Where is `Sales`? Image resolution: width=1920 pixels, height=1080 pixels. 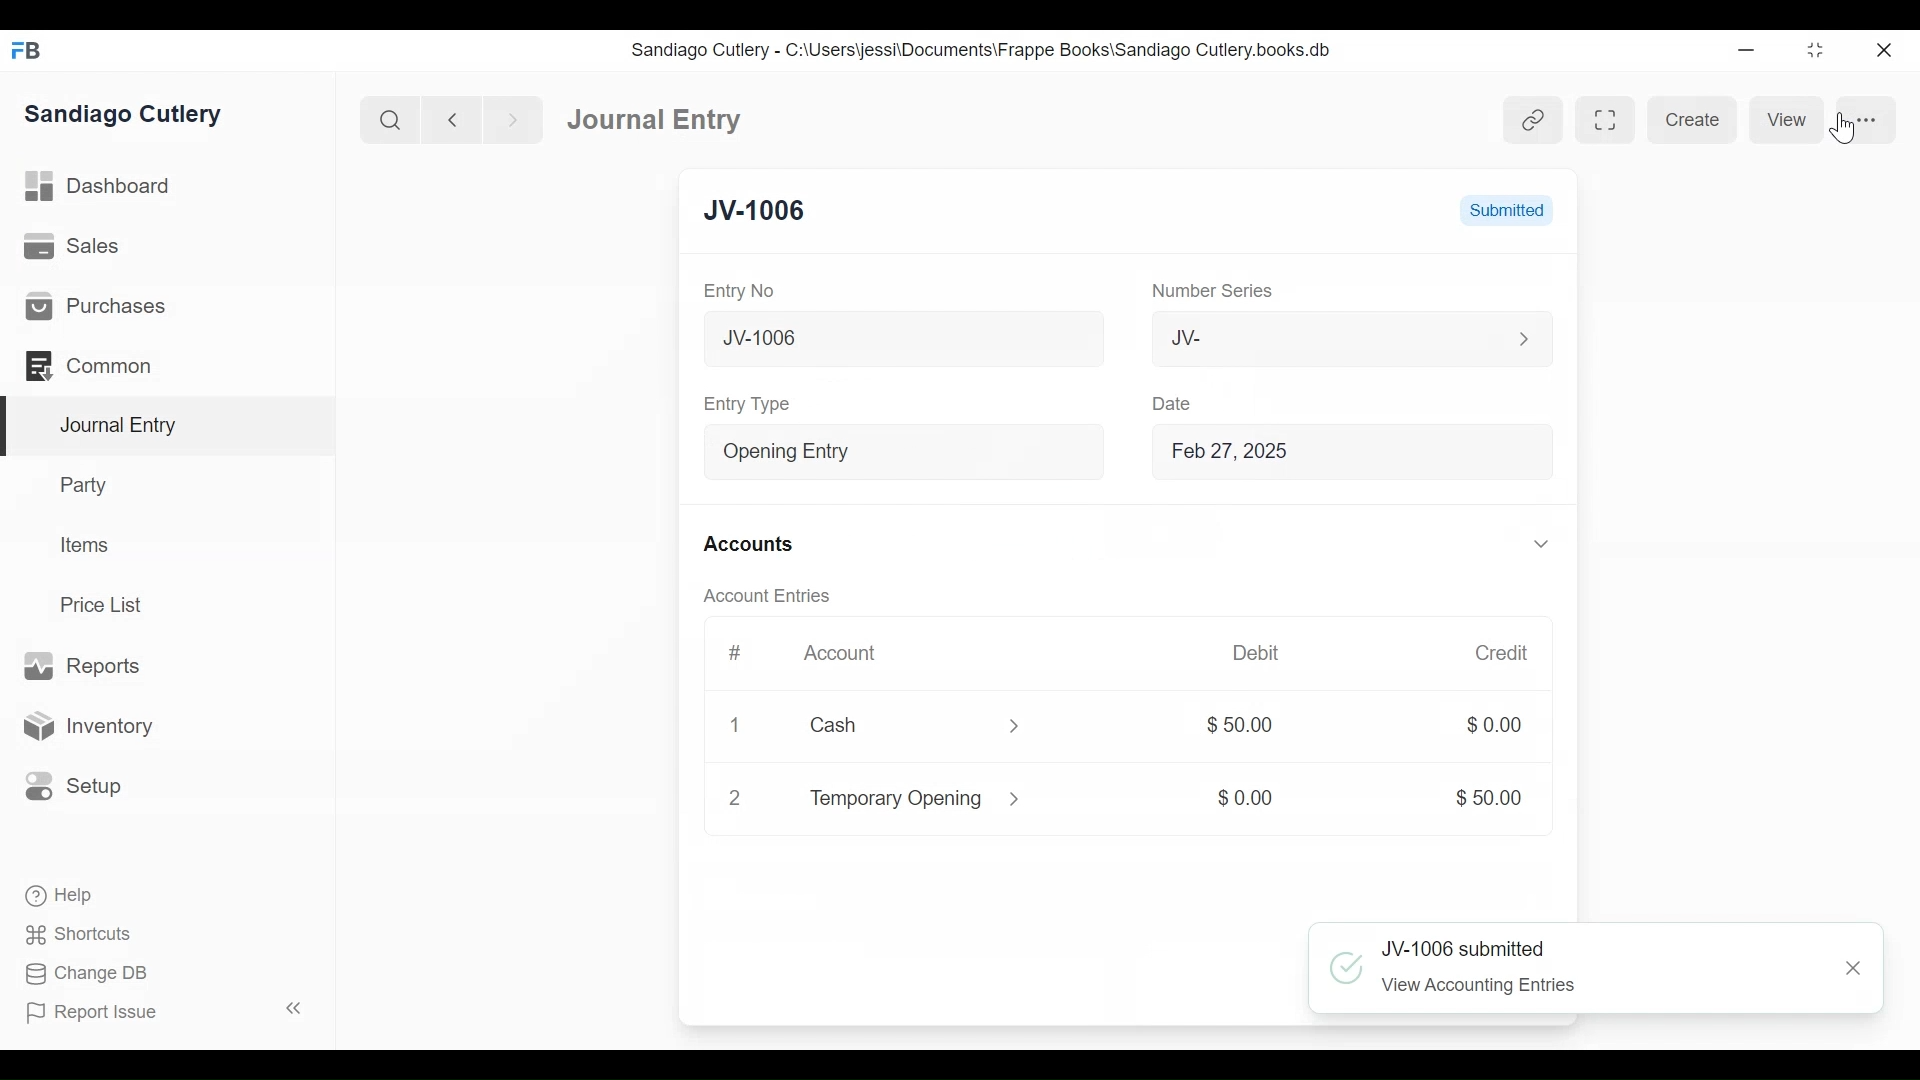
Sales is located at coordinates (72, 245).